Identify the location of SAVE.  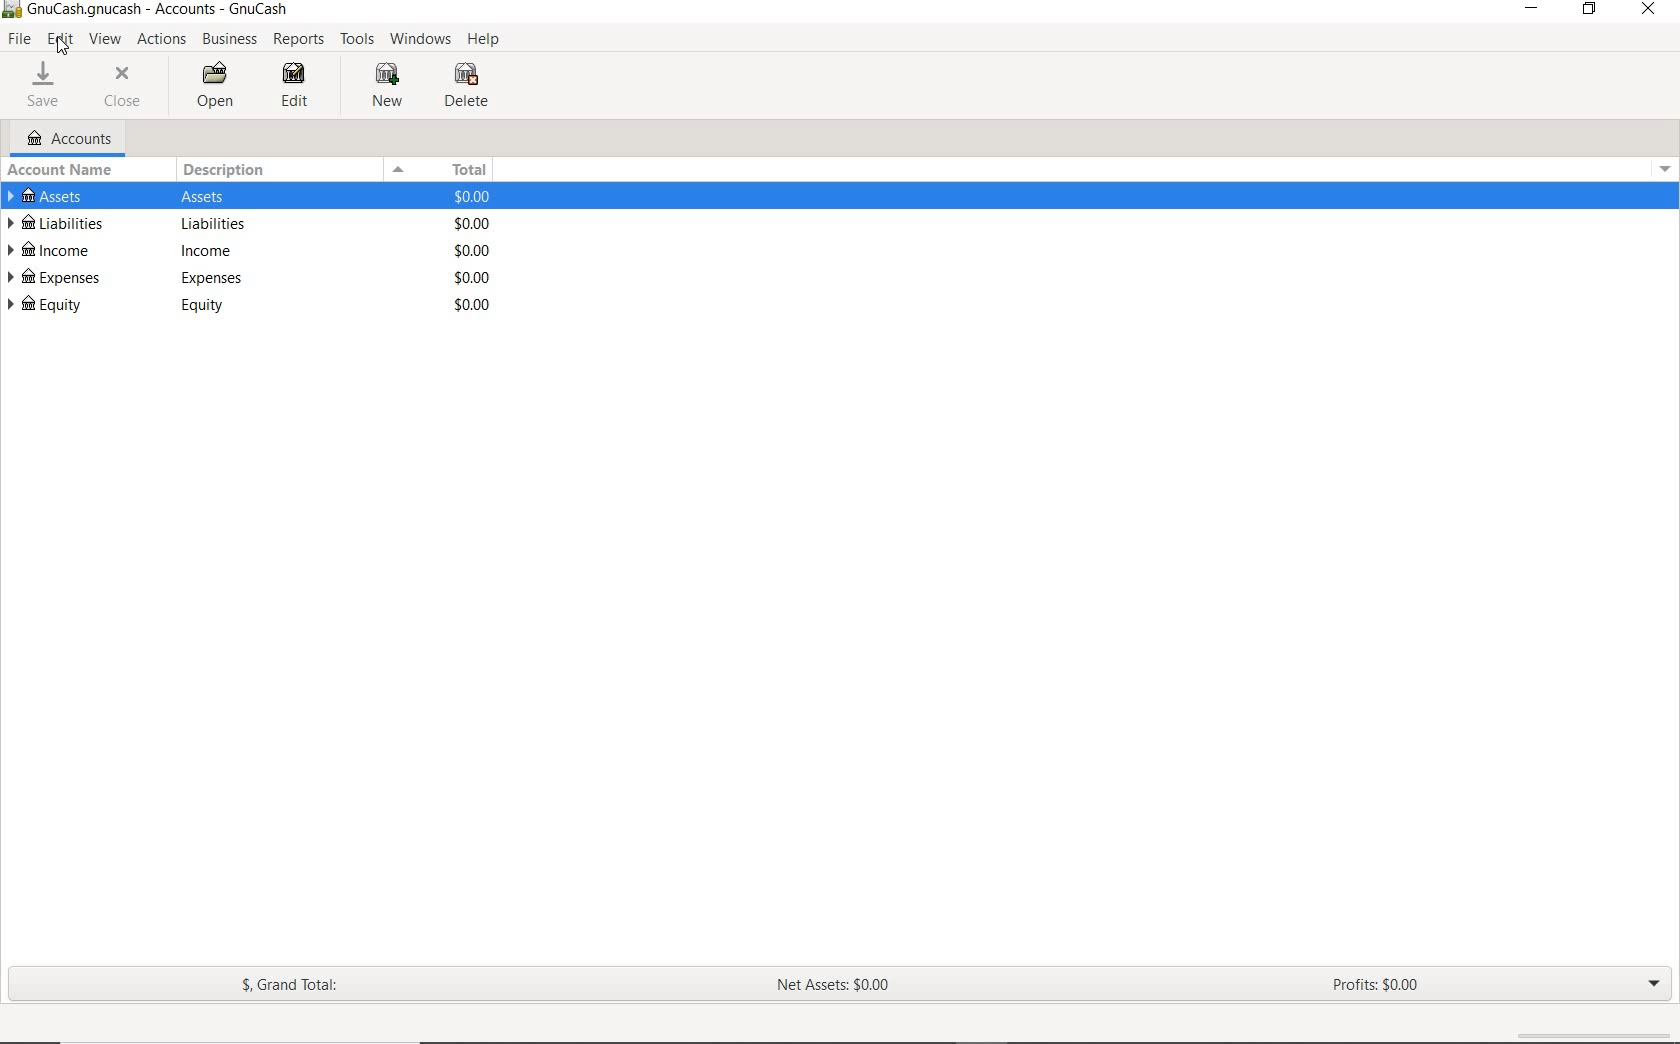
(49, 85).